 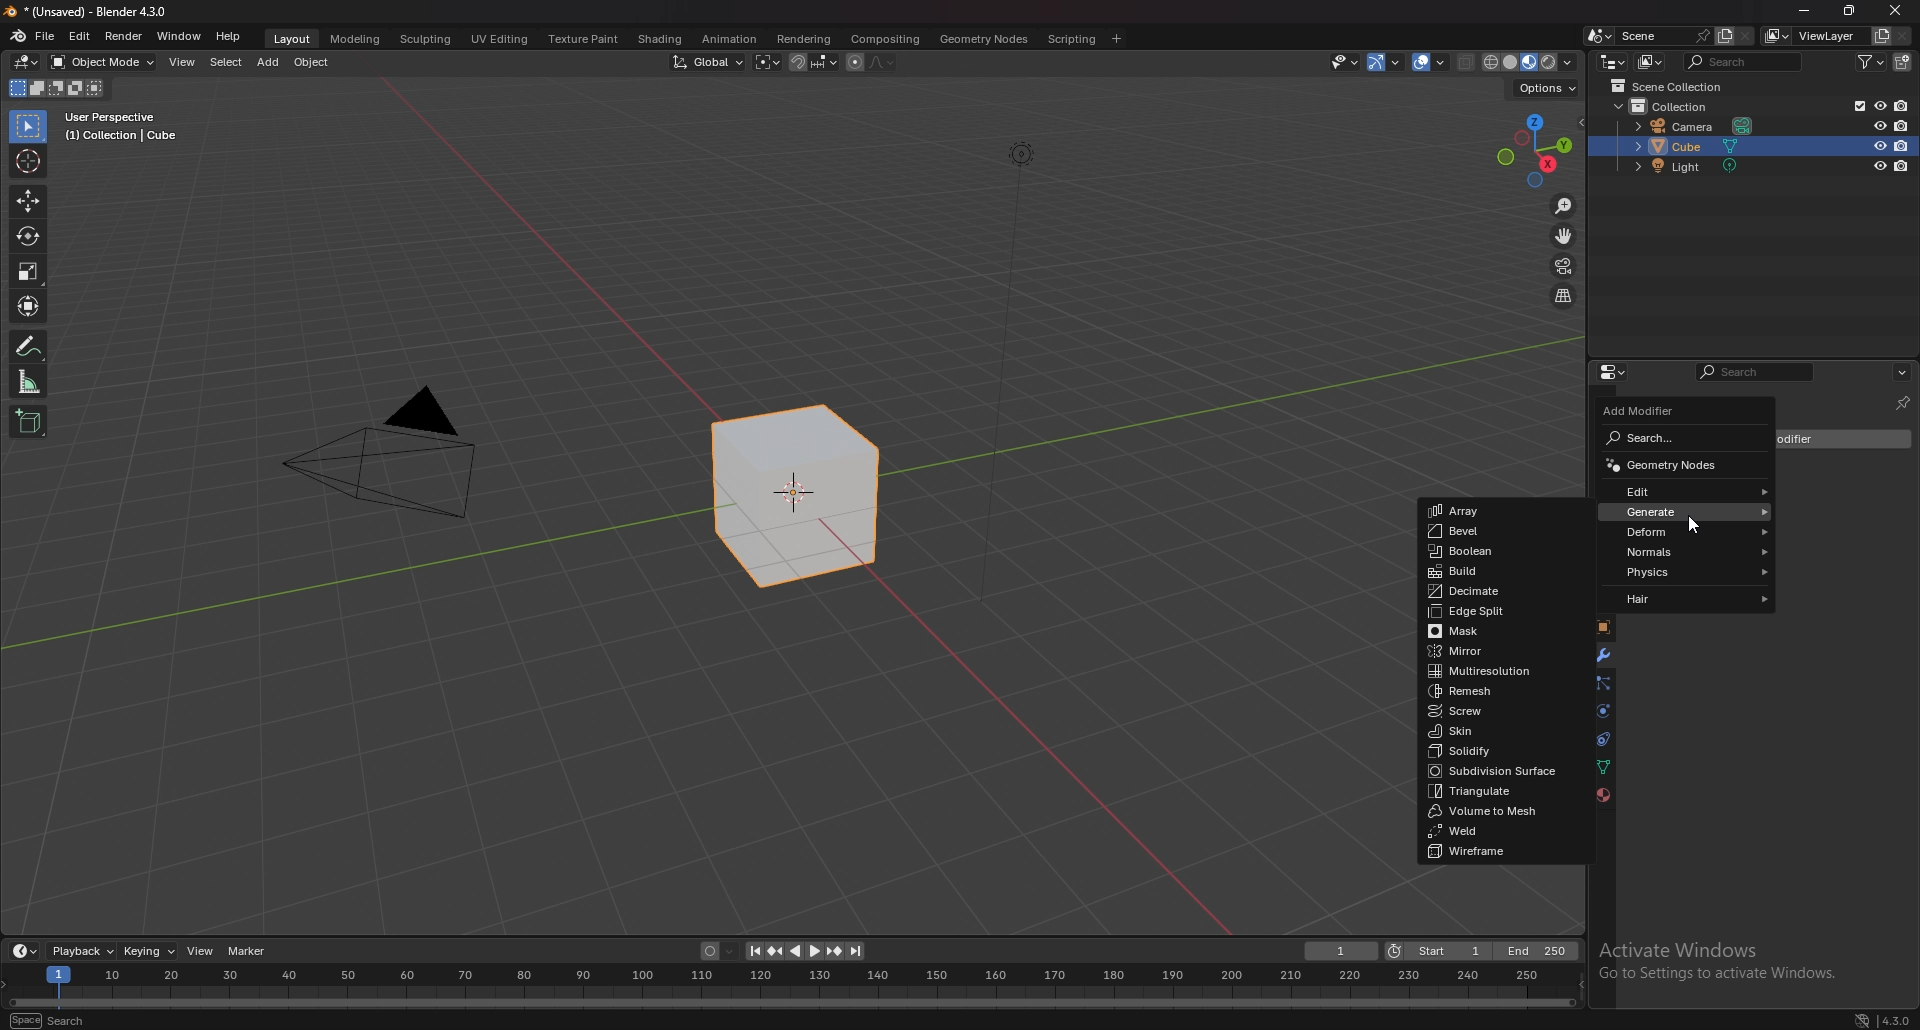 I want to click on browse scene, so click(x=1600, y=36).